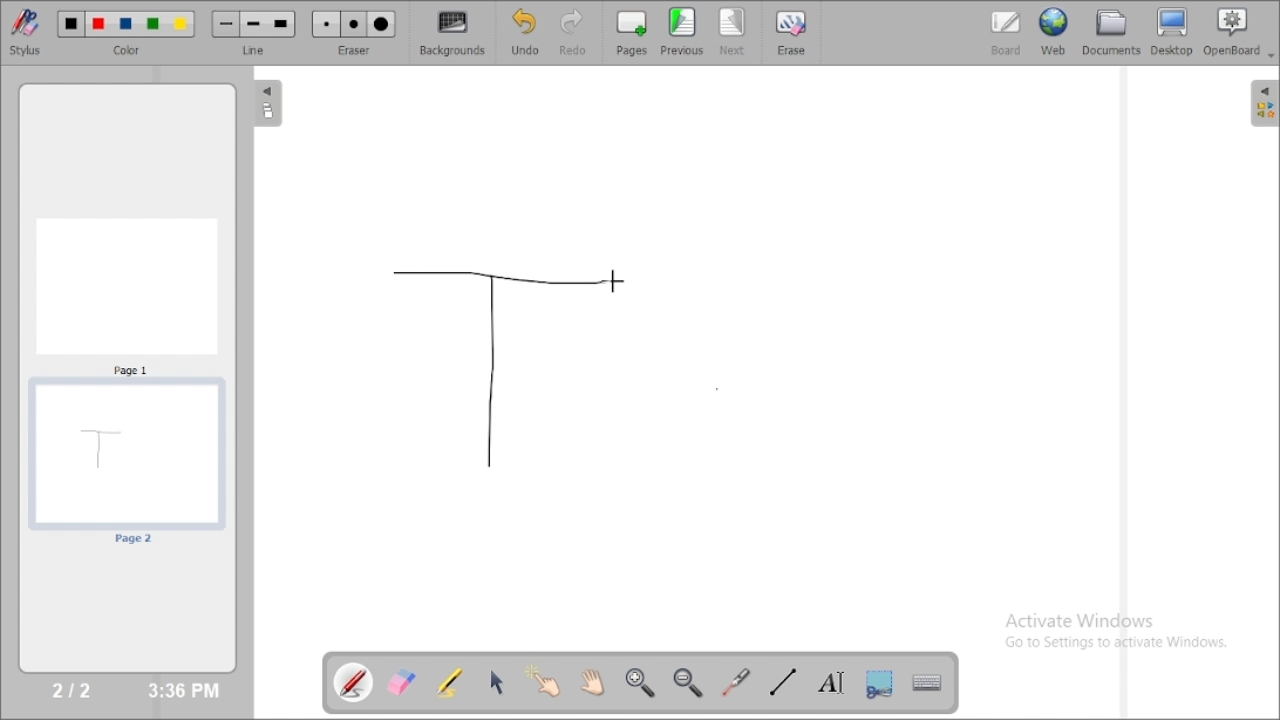  What do you see at coordinates (682, 31) in the screenshot?
I see `previous` at bounding box center [682, 31].